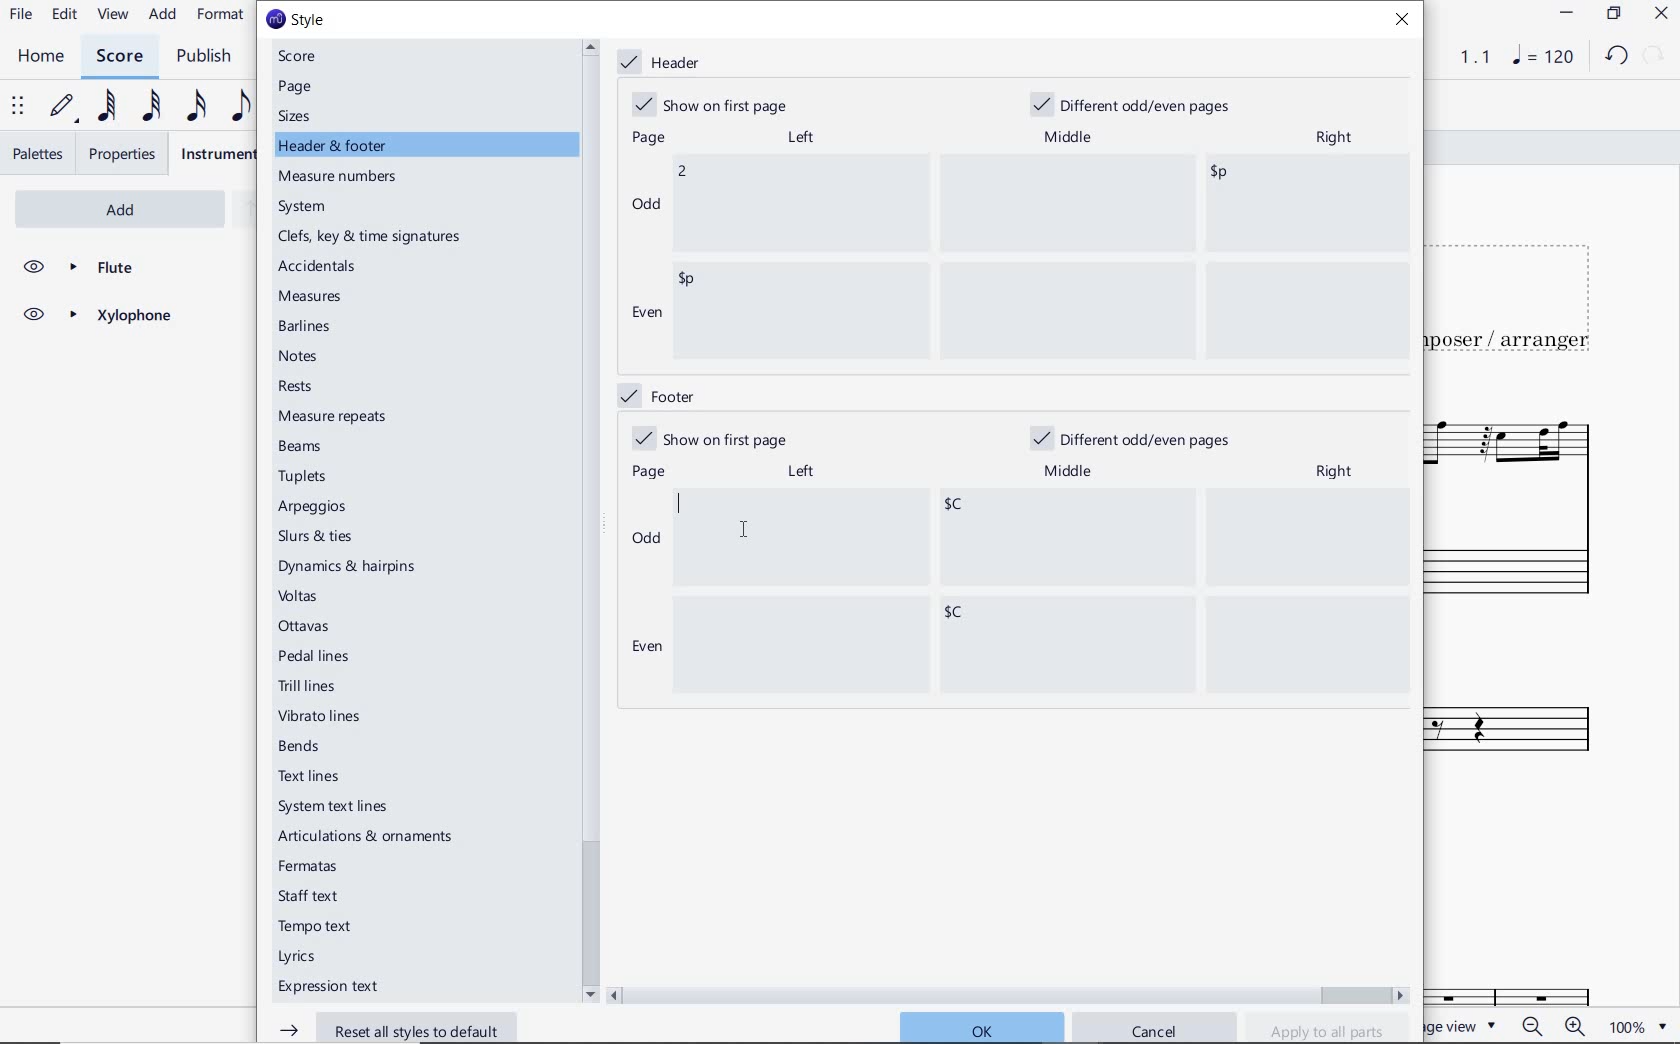 The width and height of the screenshot is (1680, 1044). I want to click on system, so click(305, 207).